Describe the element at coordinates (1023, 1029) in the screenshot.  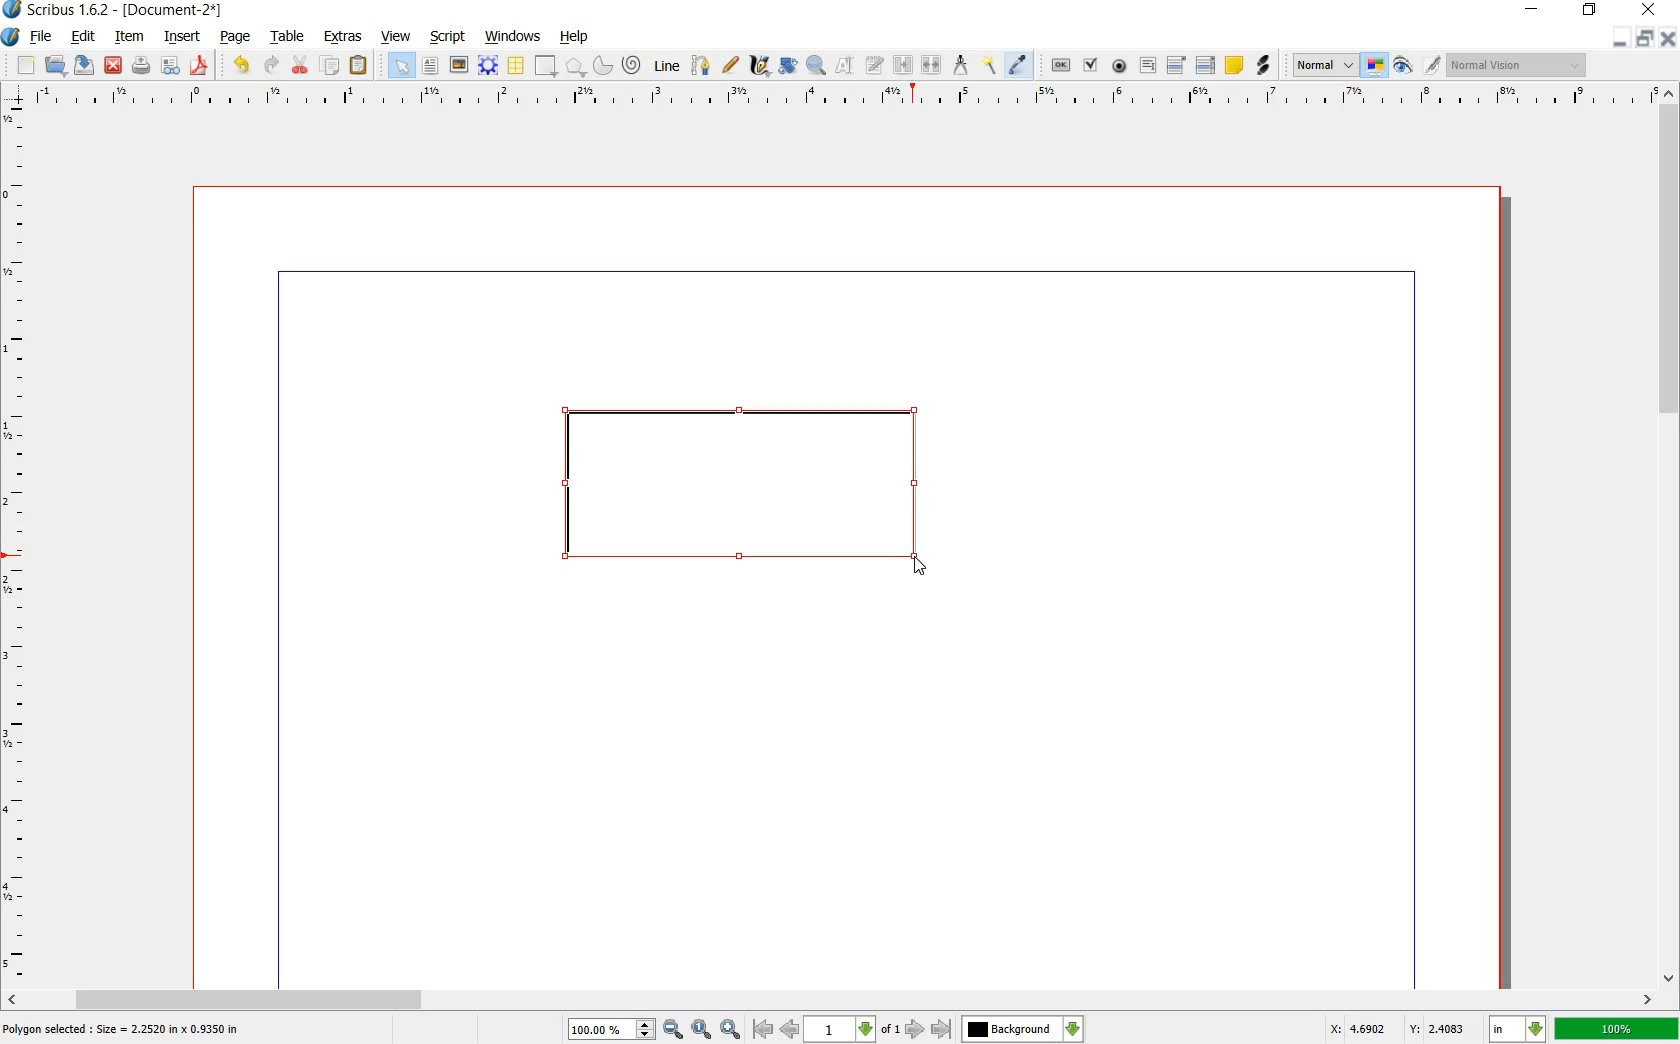
I see `select the current layer` at that location.